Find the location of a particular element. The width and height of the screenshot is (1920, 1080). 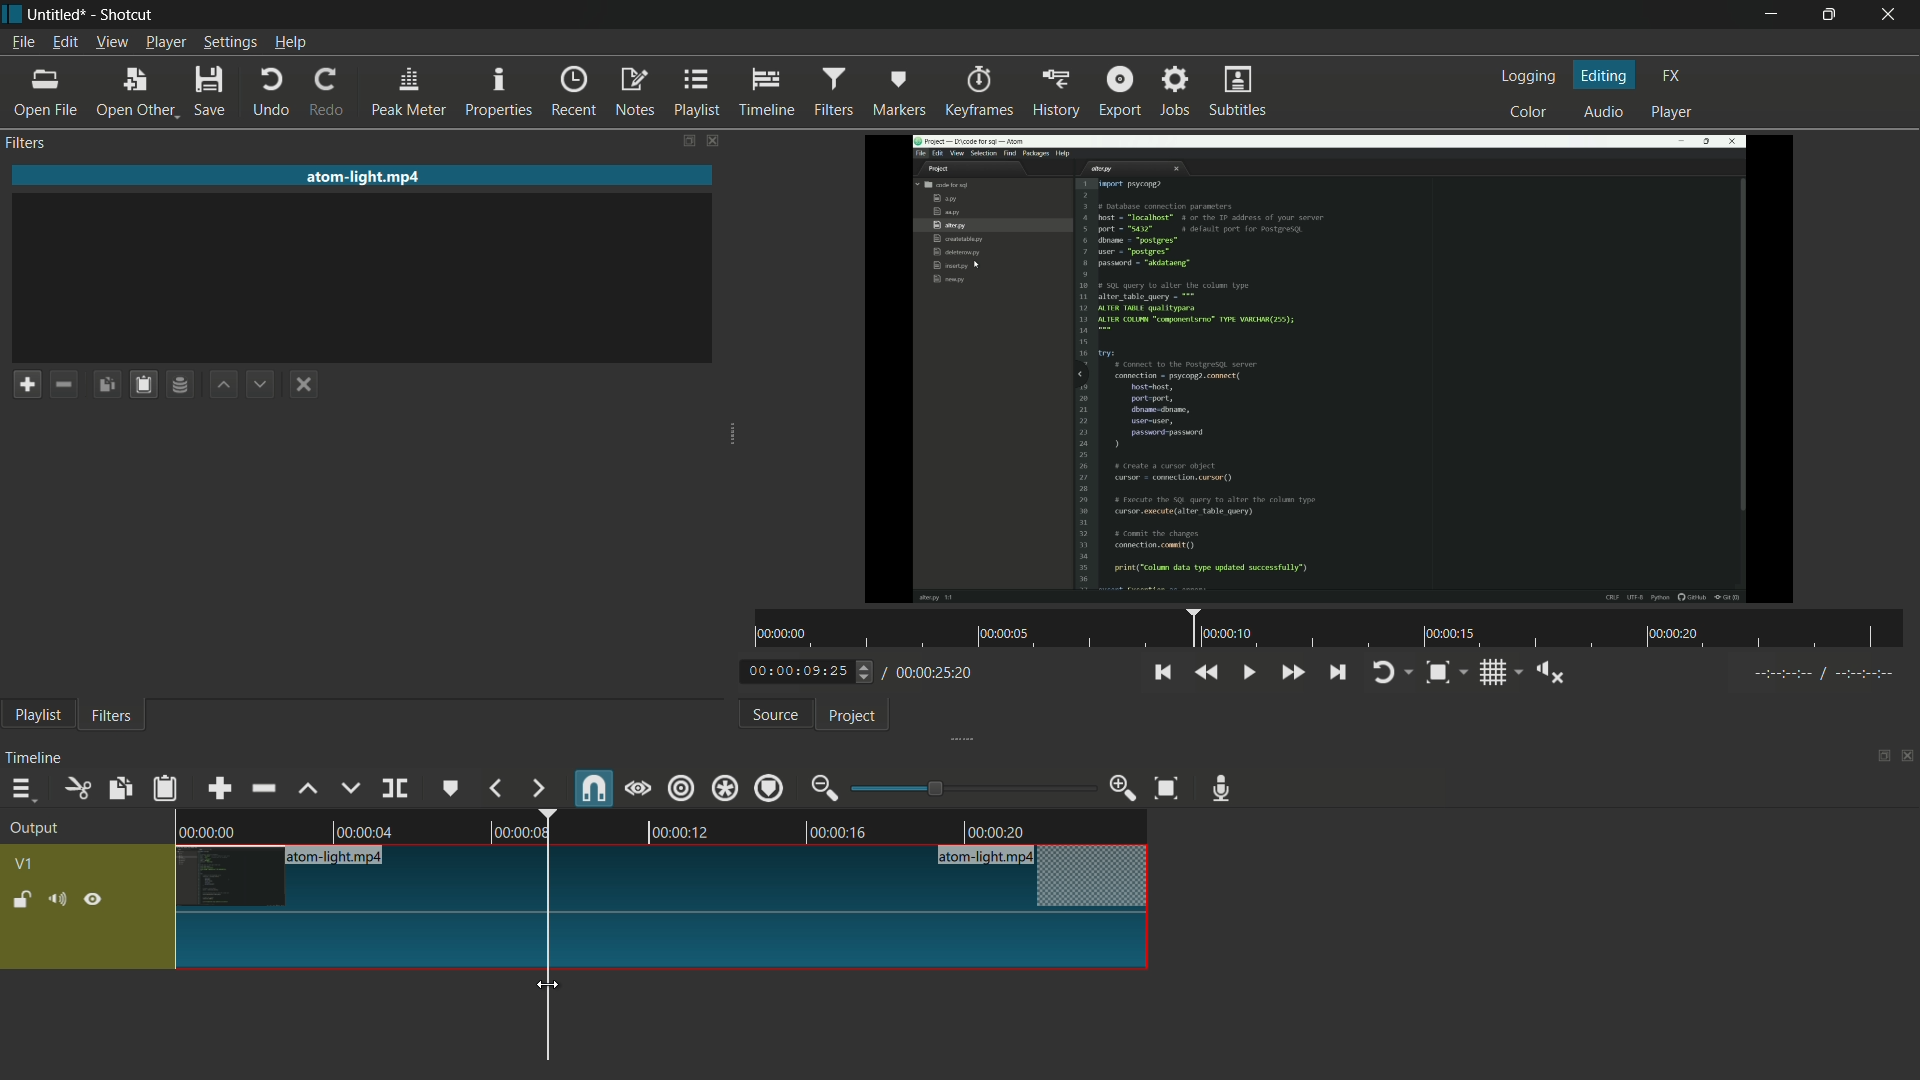

editing is located at coordinates (1605, 74).